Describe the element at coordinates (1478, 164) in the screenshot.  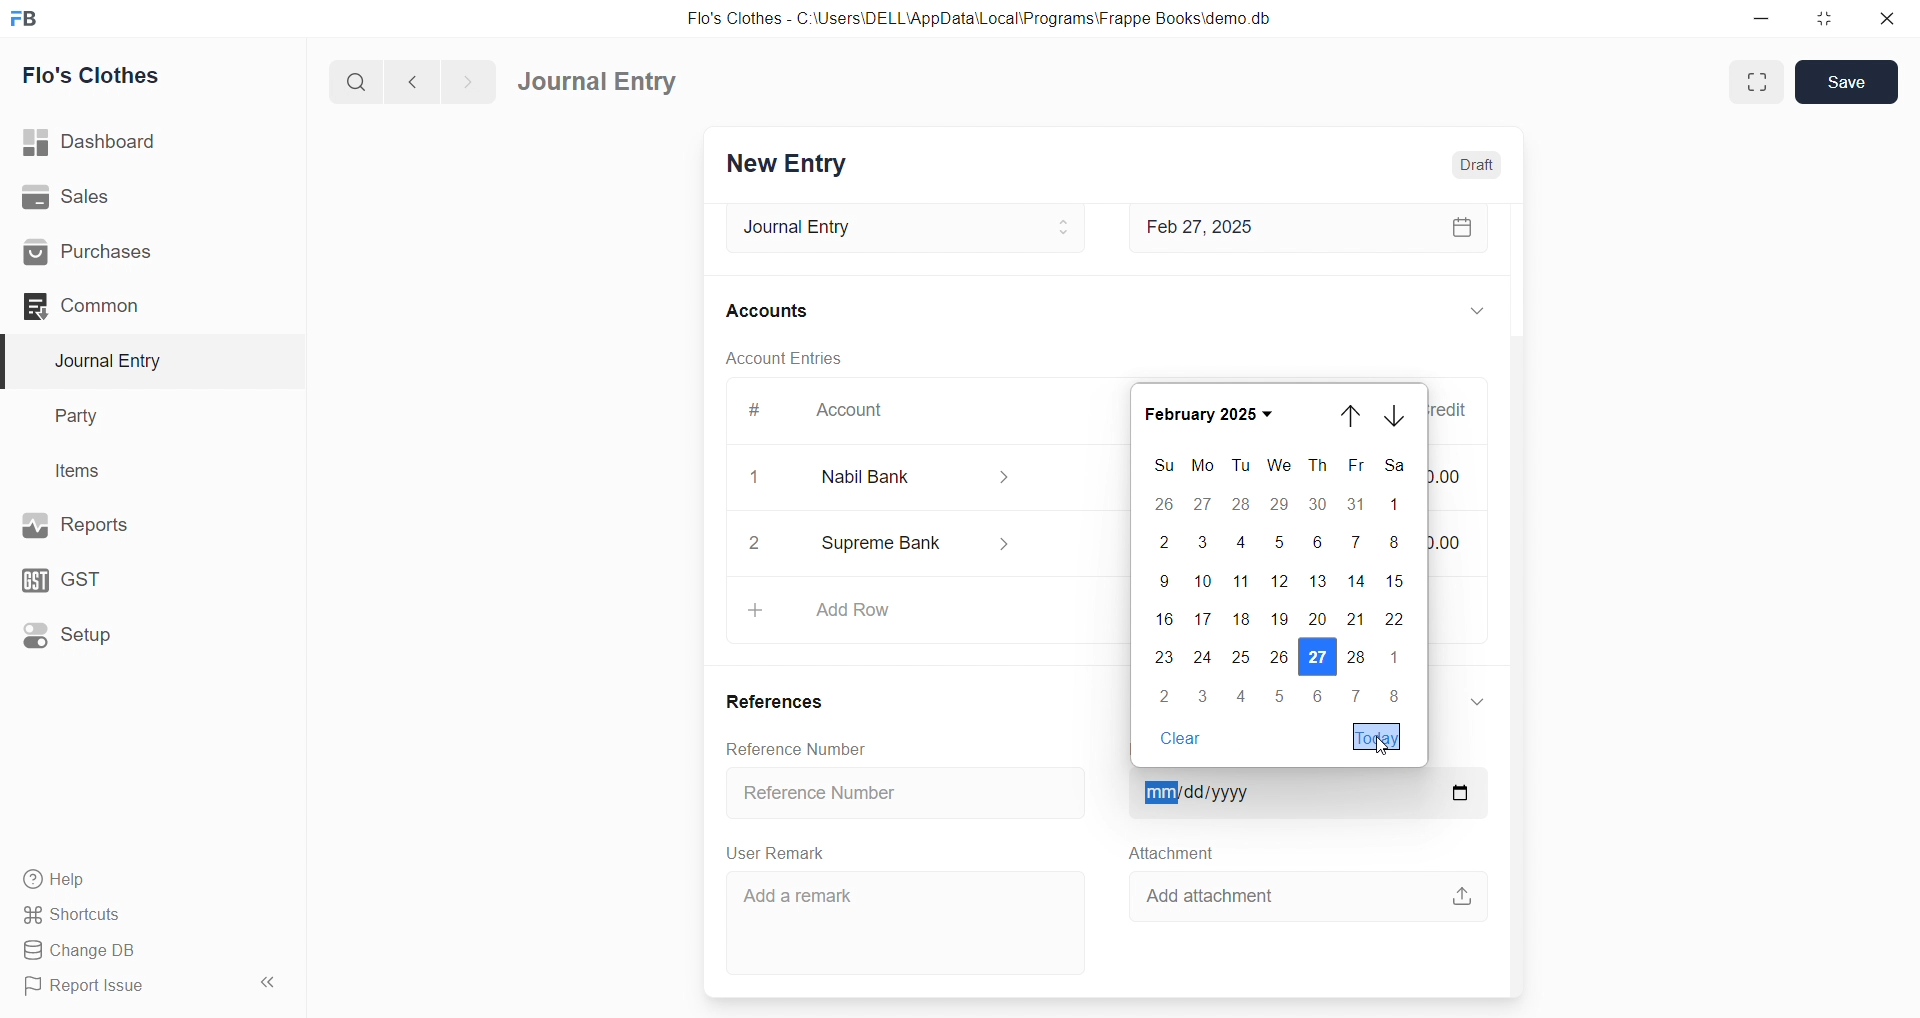
I see `Draft` at that location.